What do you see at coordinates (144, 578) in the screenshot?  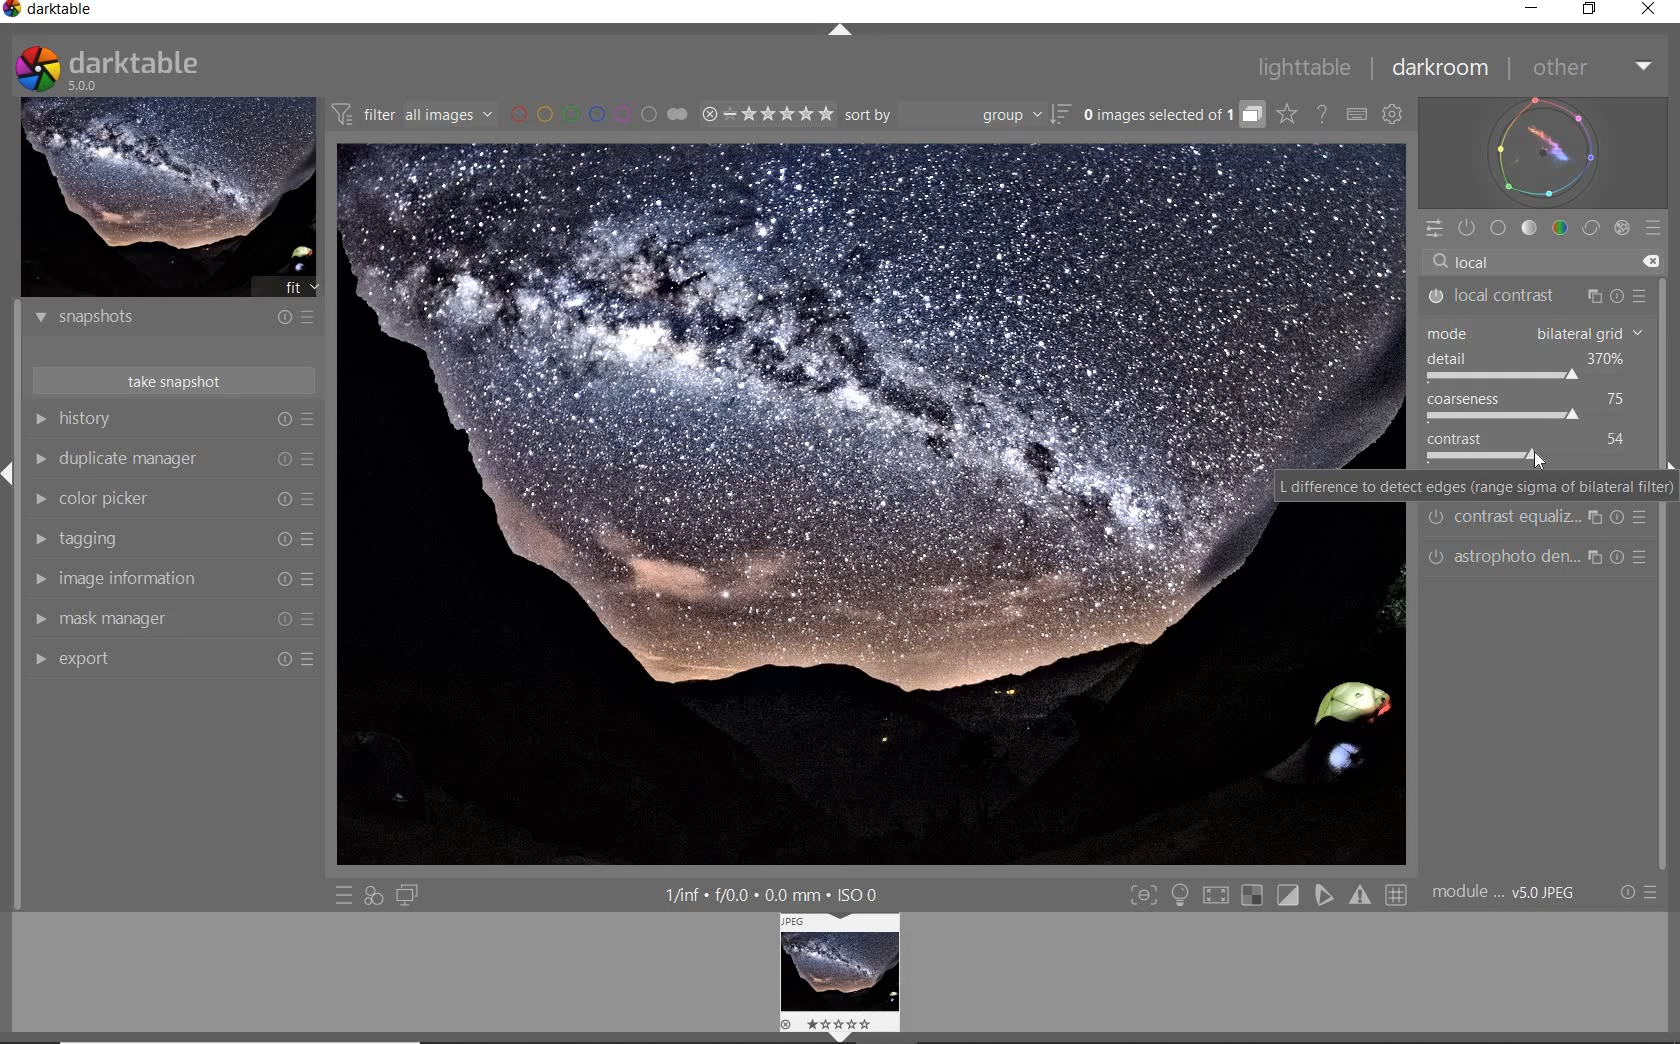 I see `image information` at bounding box center [144, 578].